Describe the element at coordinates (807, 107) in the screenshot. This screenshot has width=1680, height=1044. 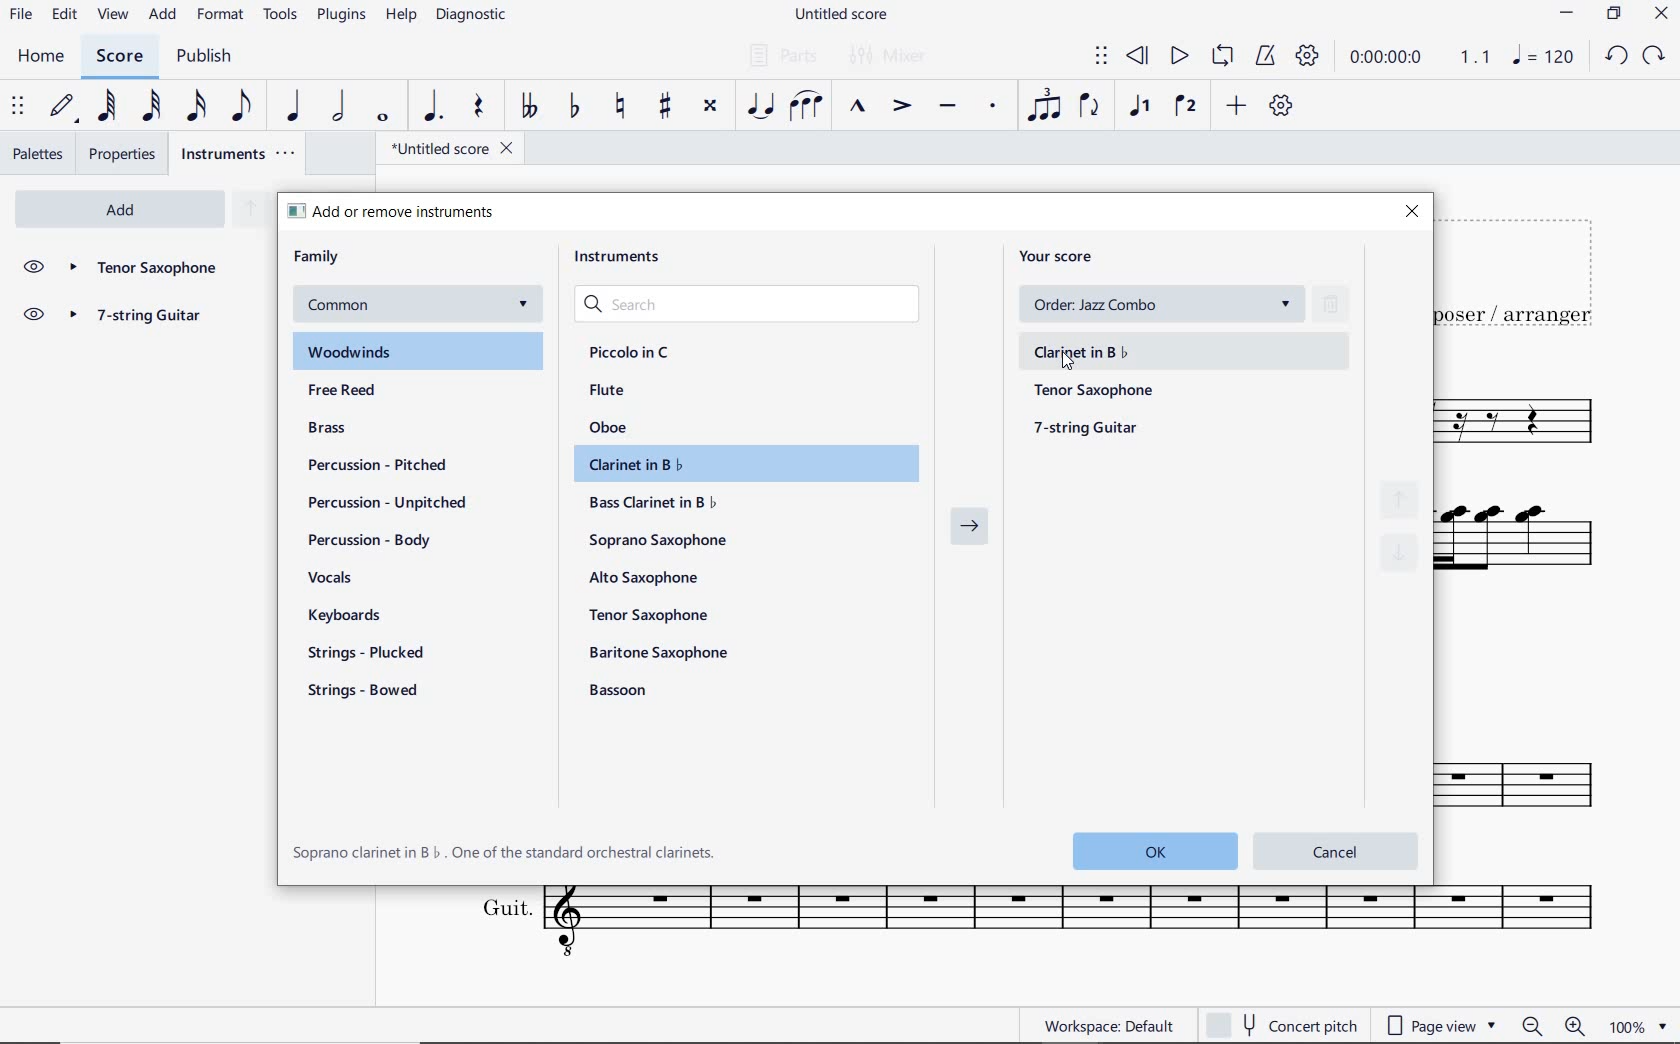
I see `SLUR` at that location.